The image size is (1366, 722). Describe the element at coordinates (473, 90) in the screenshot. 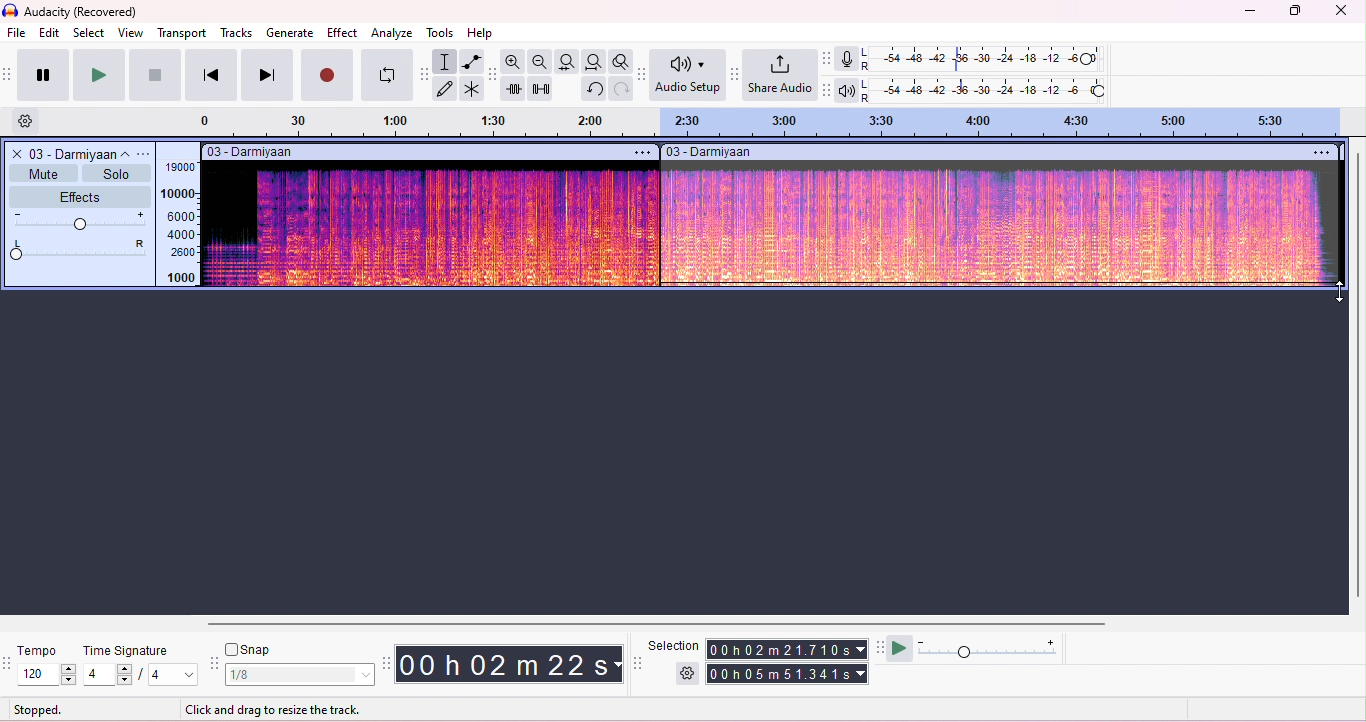

I see `multi` at that location.